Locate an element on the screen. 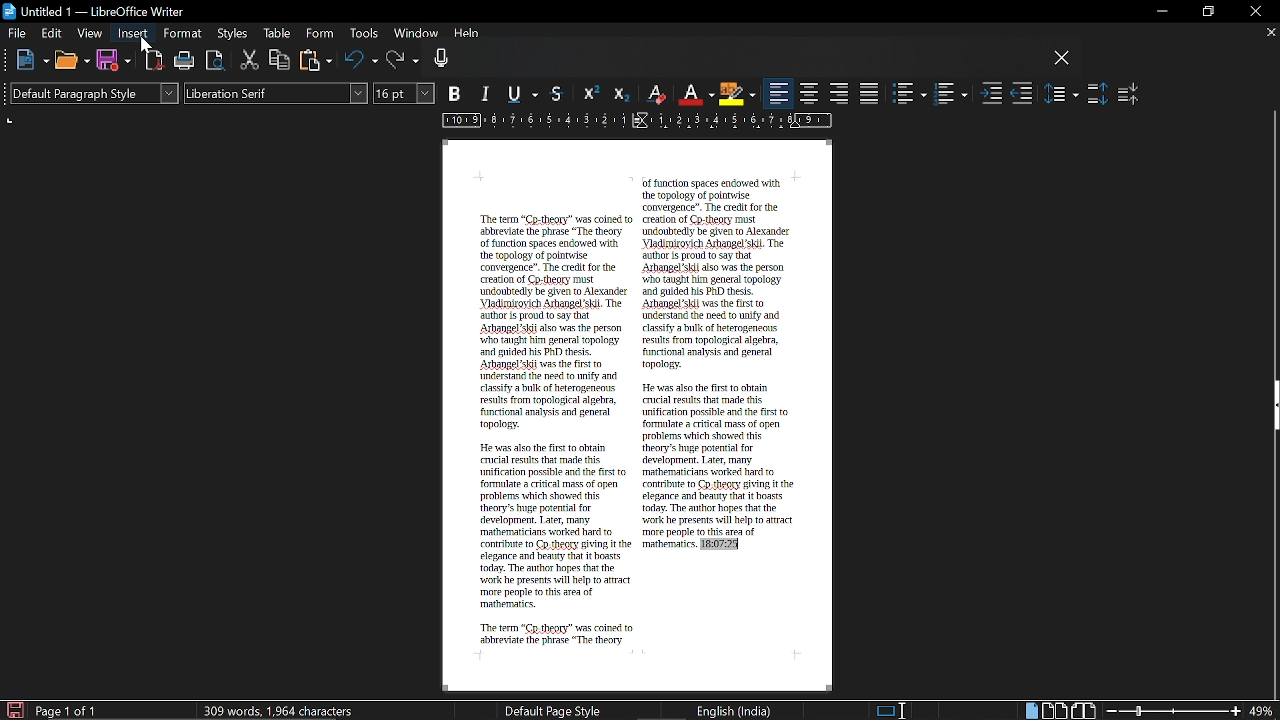 This screenshot has height=720, width=1280. Edit is located at coordinates (53, 33).